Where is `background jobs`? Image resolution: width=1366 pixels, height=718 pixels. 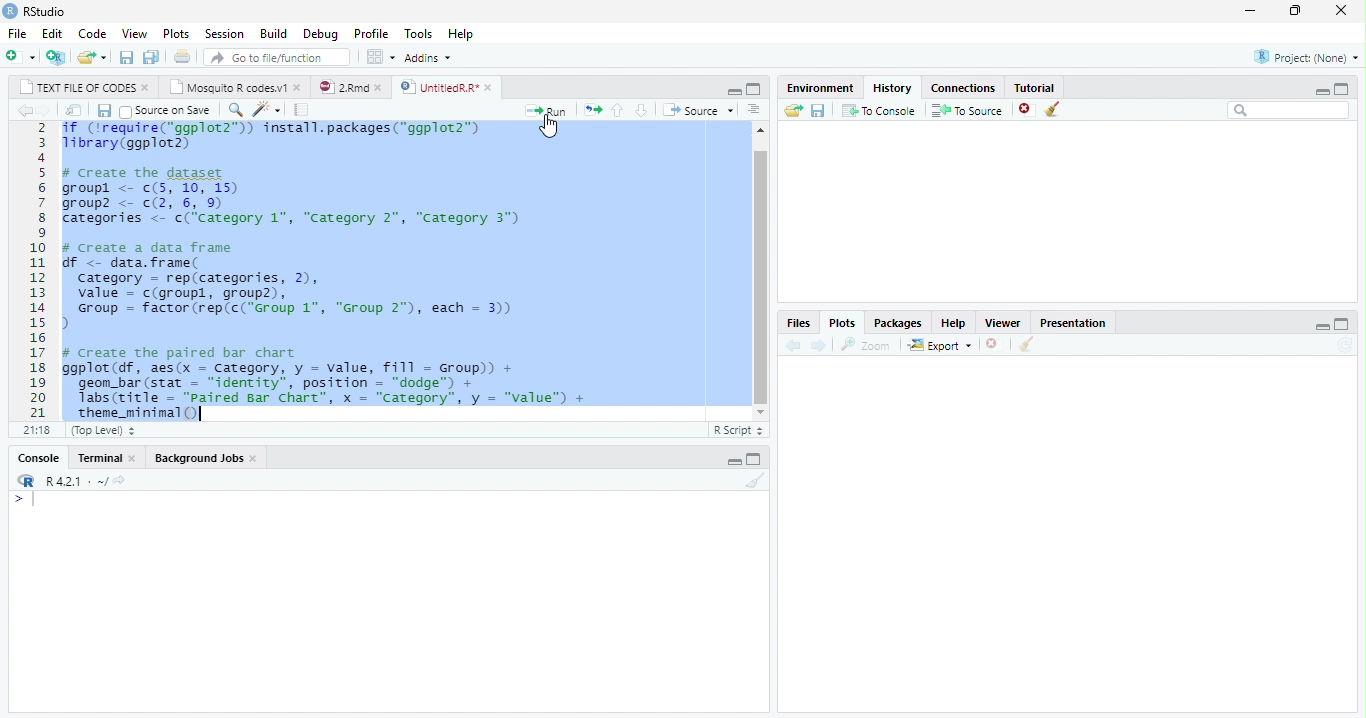
background jobs is located at coordinates (198, 457).